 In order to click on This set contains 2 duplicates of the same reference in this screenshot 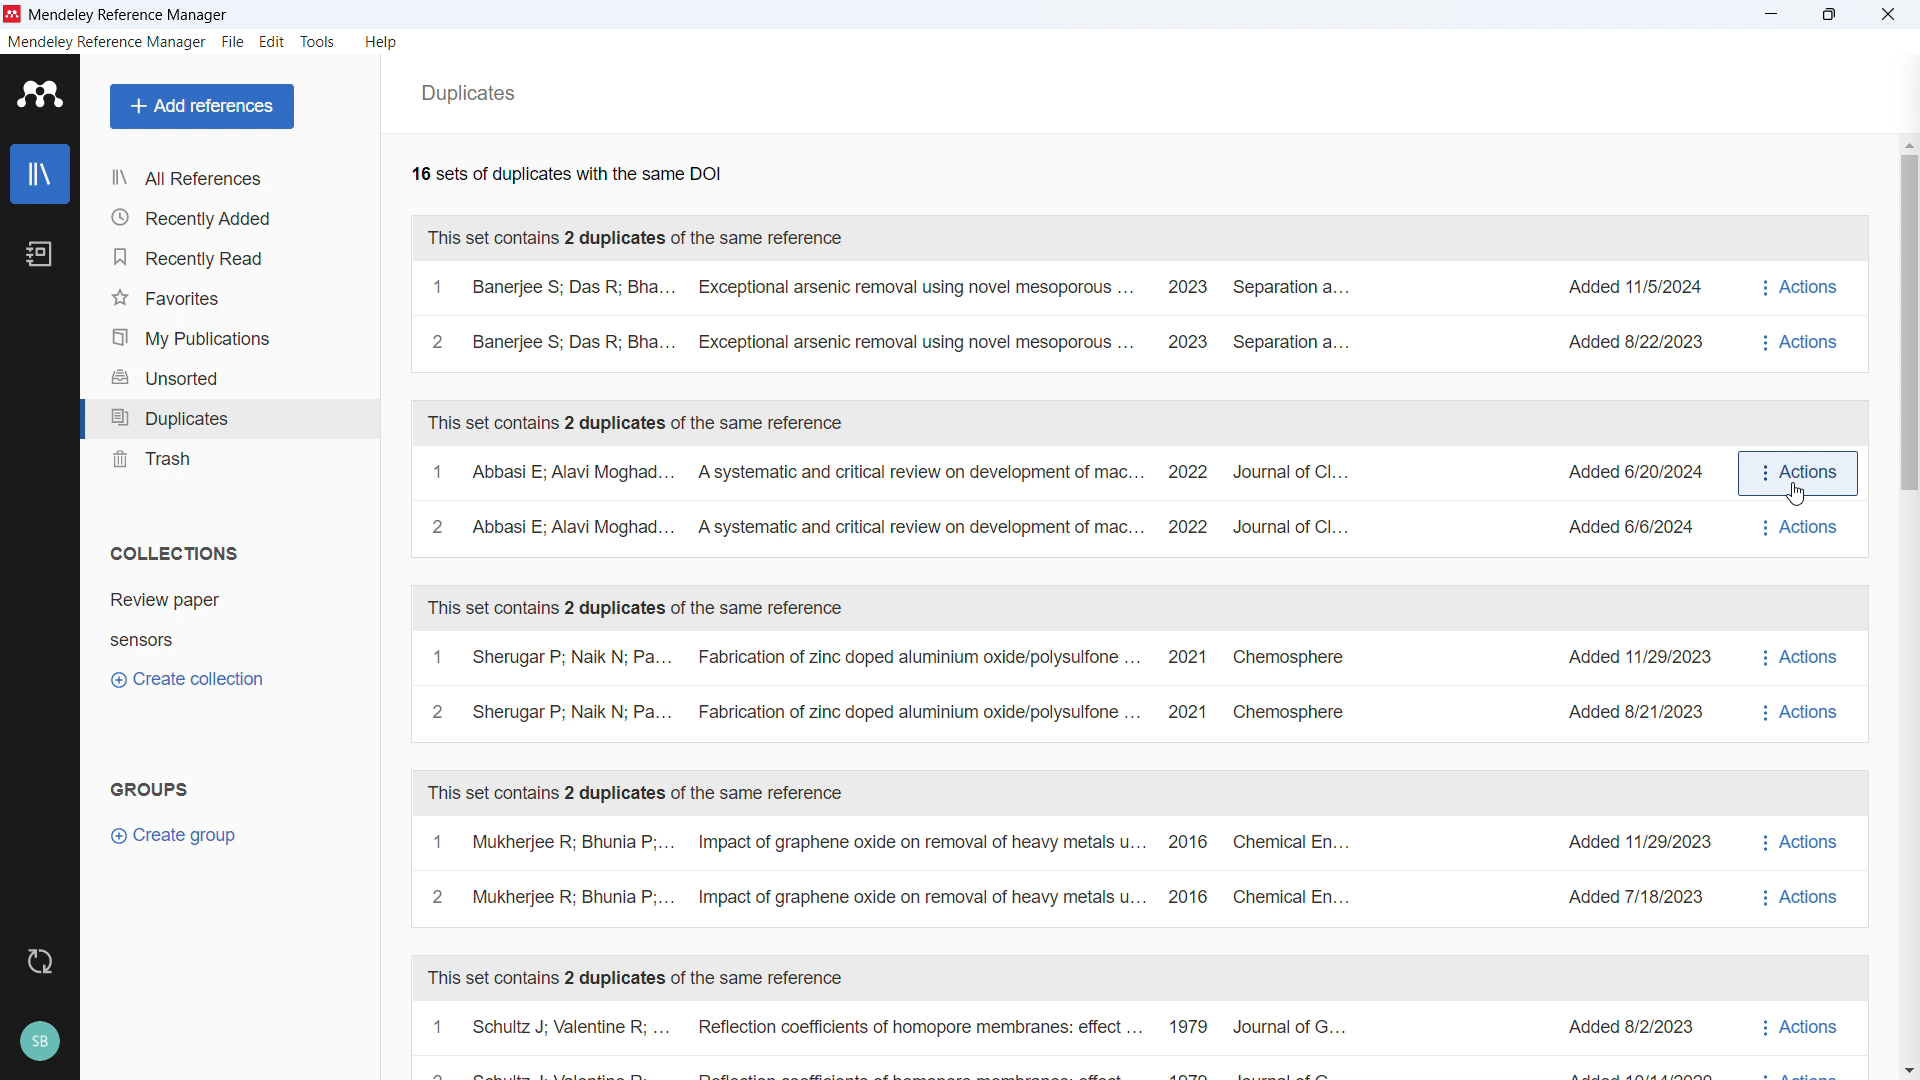, I will do `click(637, 239)`.